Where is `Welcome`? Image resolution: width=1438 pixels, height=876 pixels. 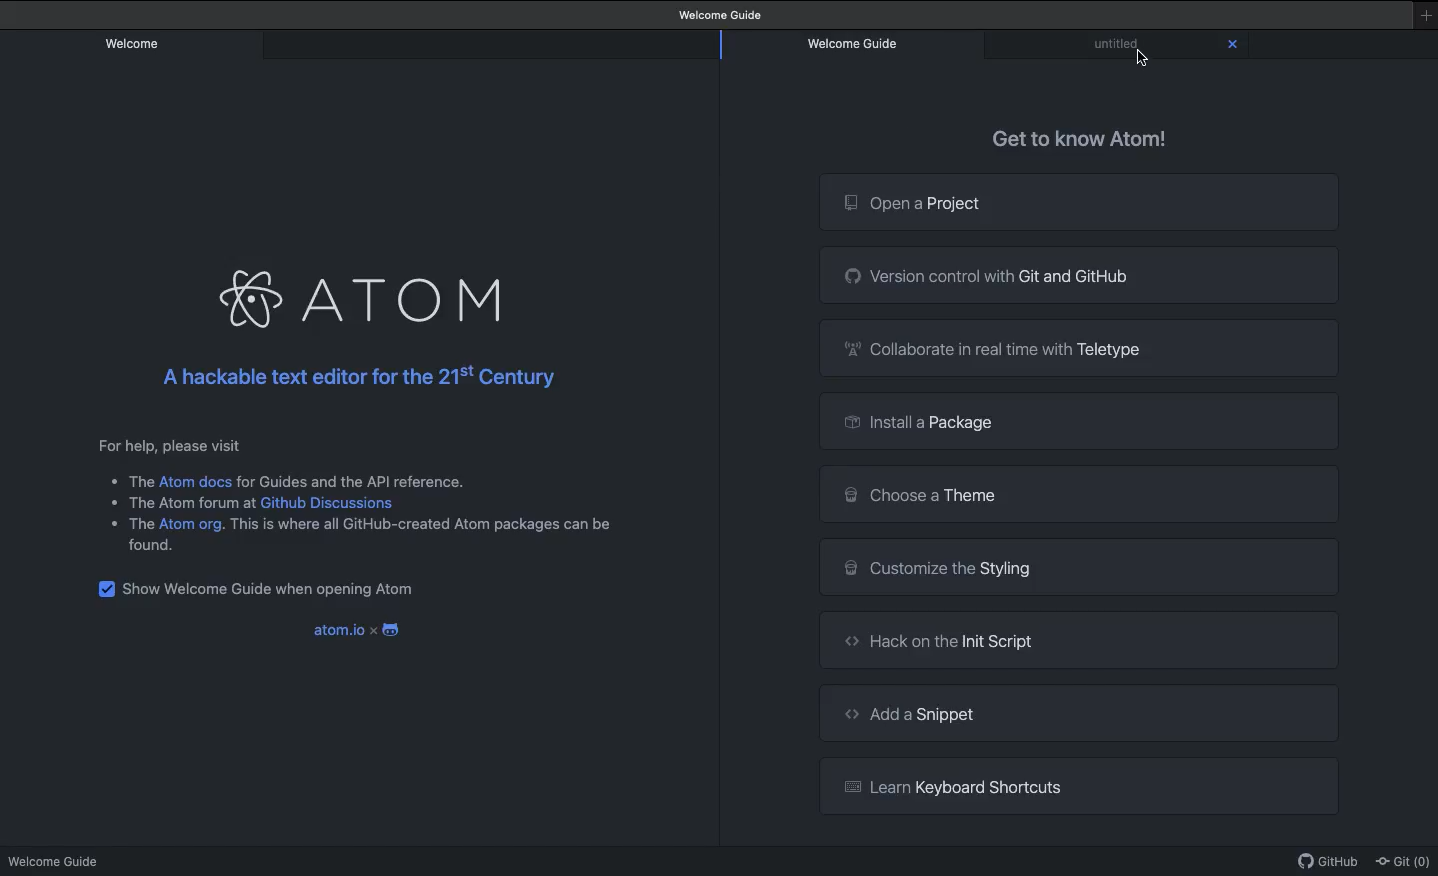 Welcome is located at coordinates (134, 42).